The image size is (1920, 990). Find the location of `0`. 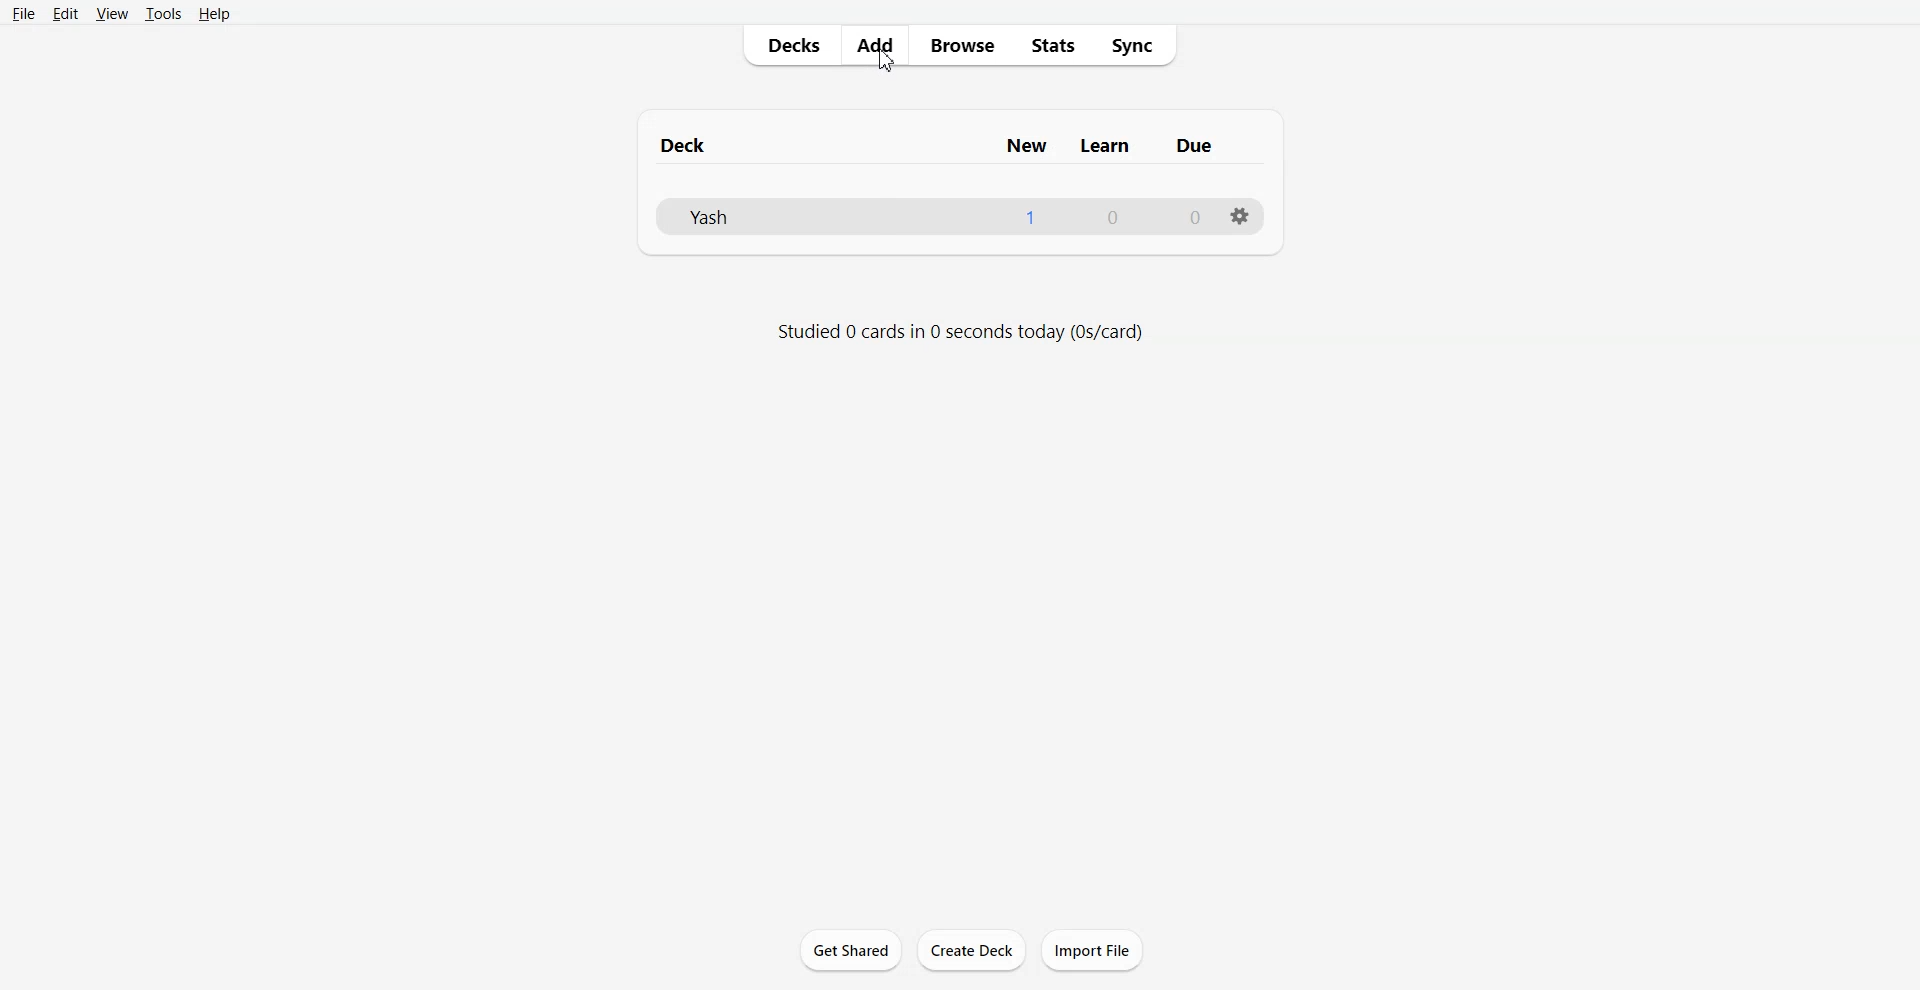

0 is located at coordinates (1121, 218).